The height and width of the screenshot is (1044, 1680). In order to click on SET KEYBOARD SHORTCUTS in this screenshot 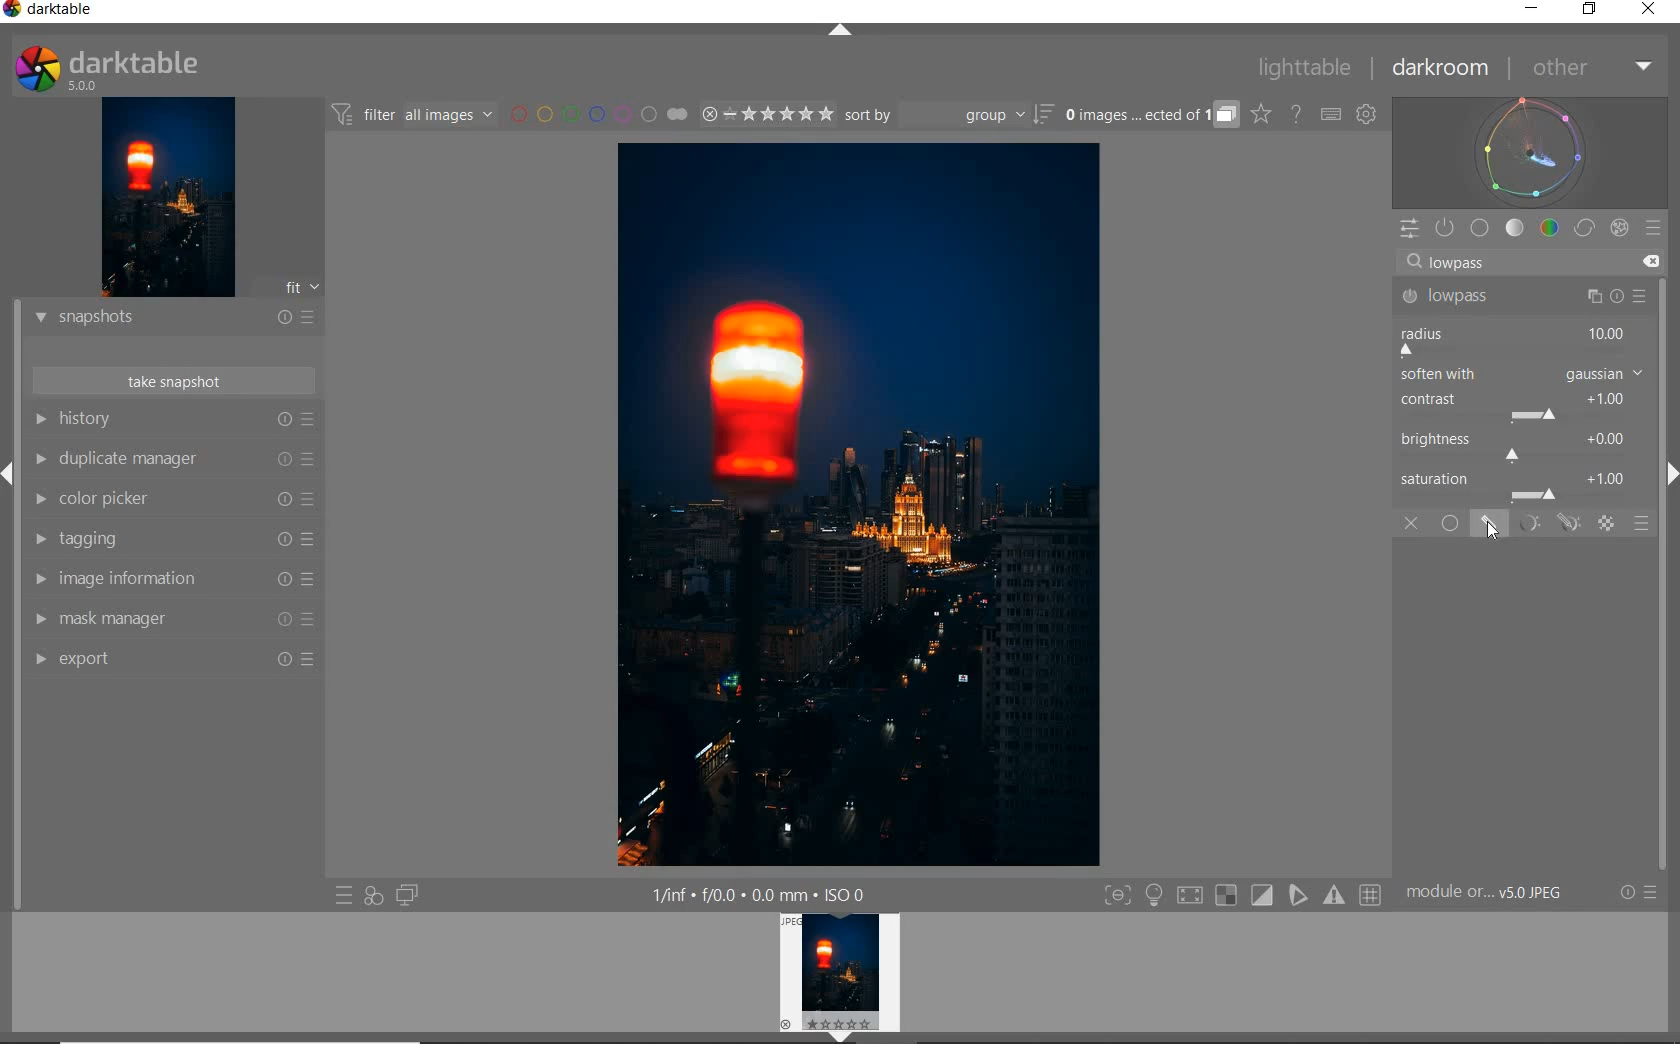, I will do `click(1331, 114)`.